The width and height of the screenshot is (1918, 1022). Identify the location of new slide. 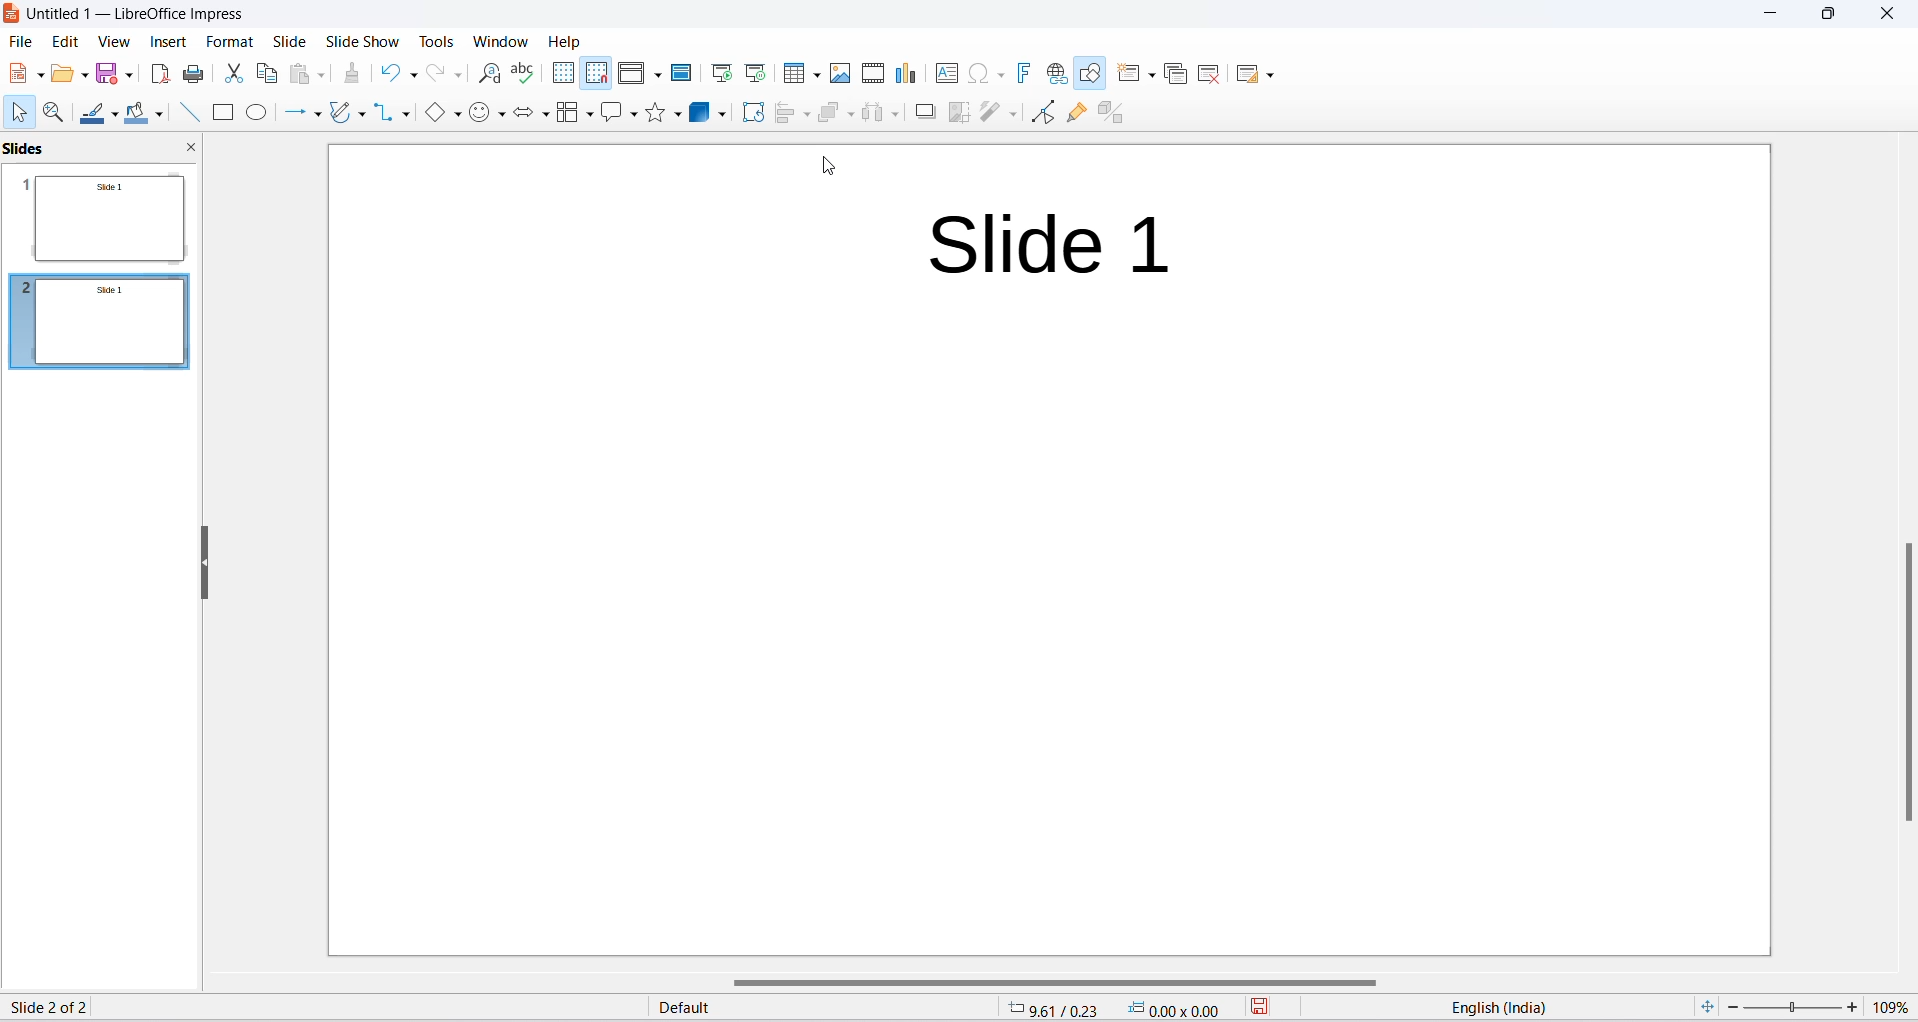
(1132, 72).